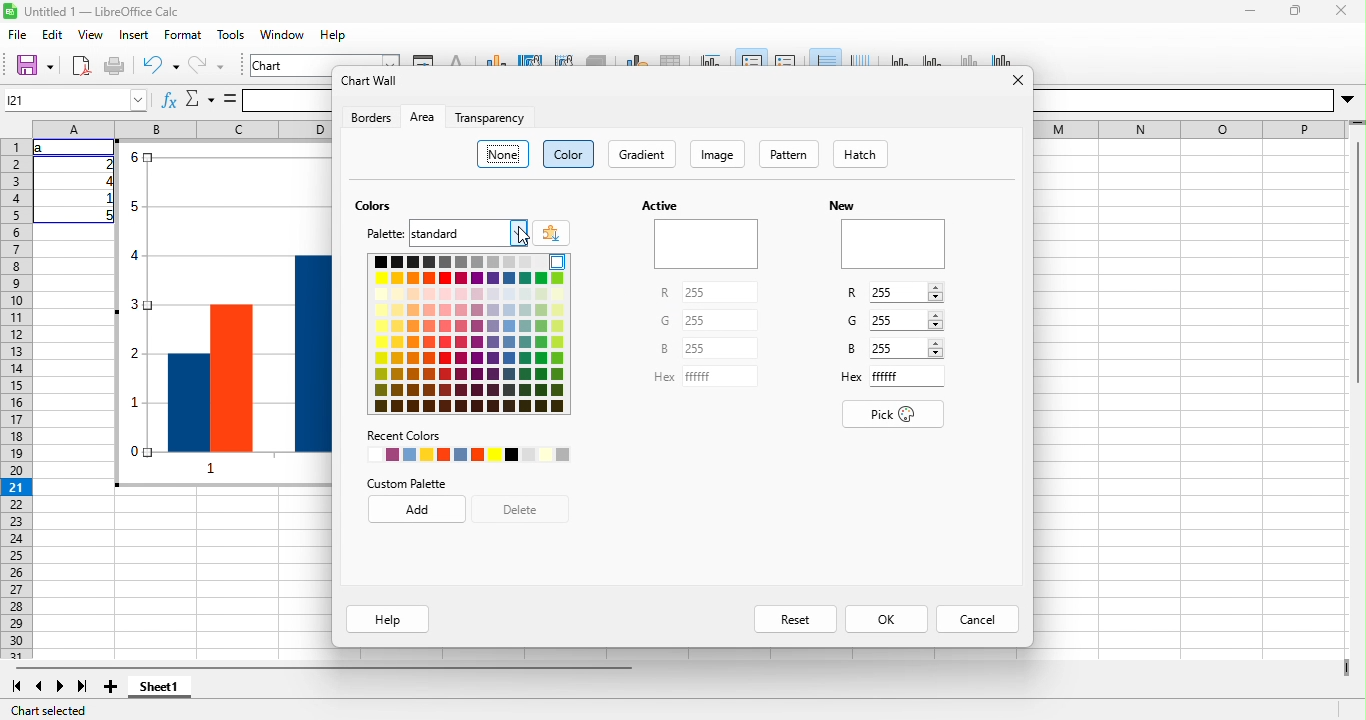 The image size is (1366, 720). I want to click on Hex, so click(852, 377).